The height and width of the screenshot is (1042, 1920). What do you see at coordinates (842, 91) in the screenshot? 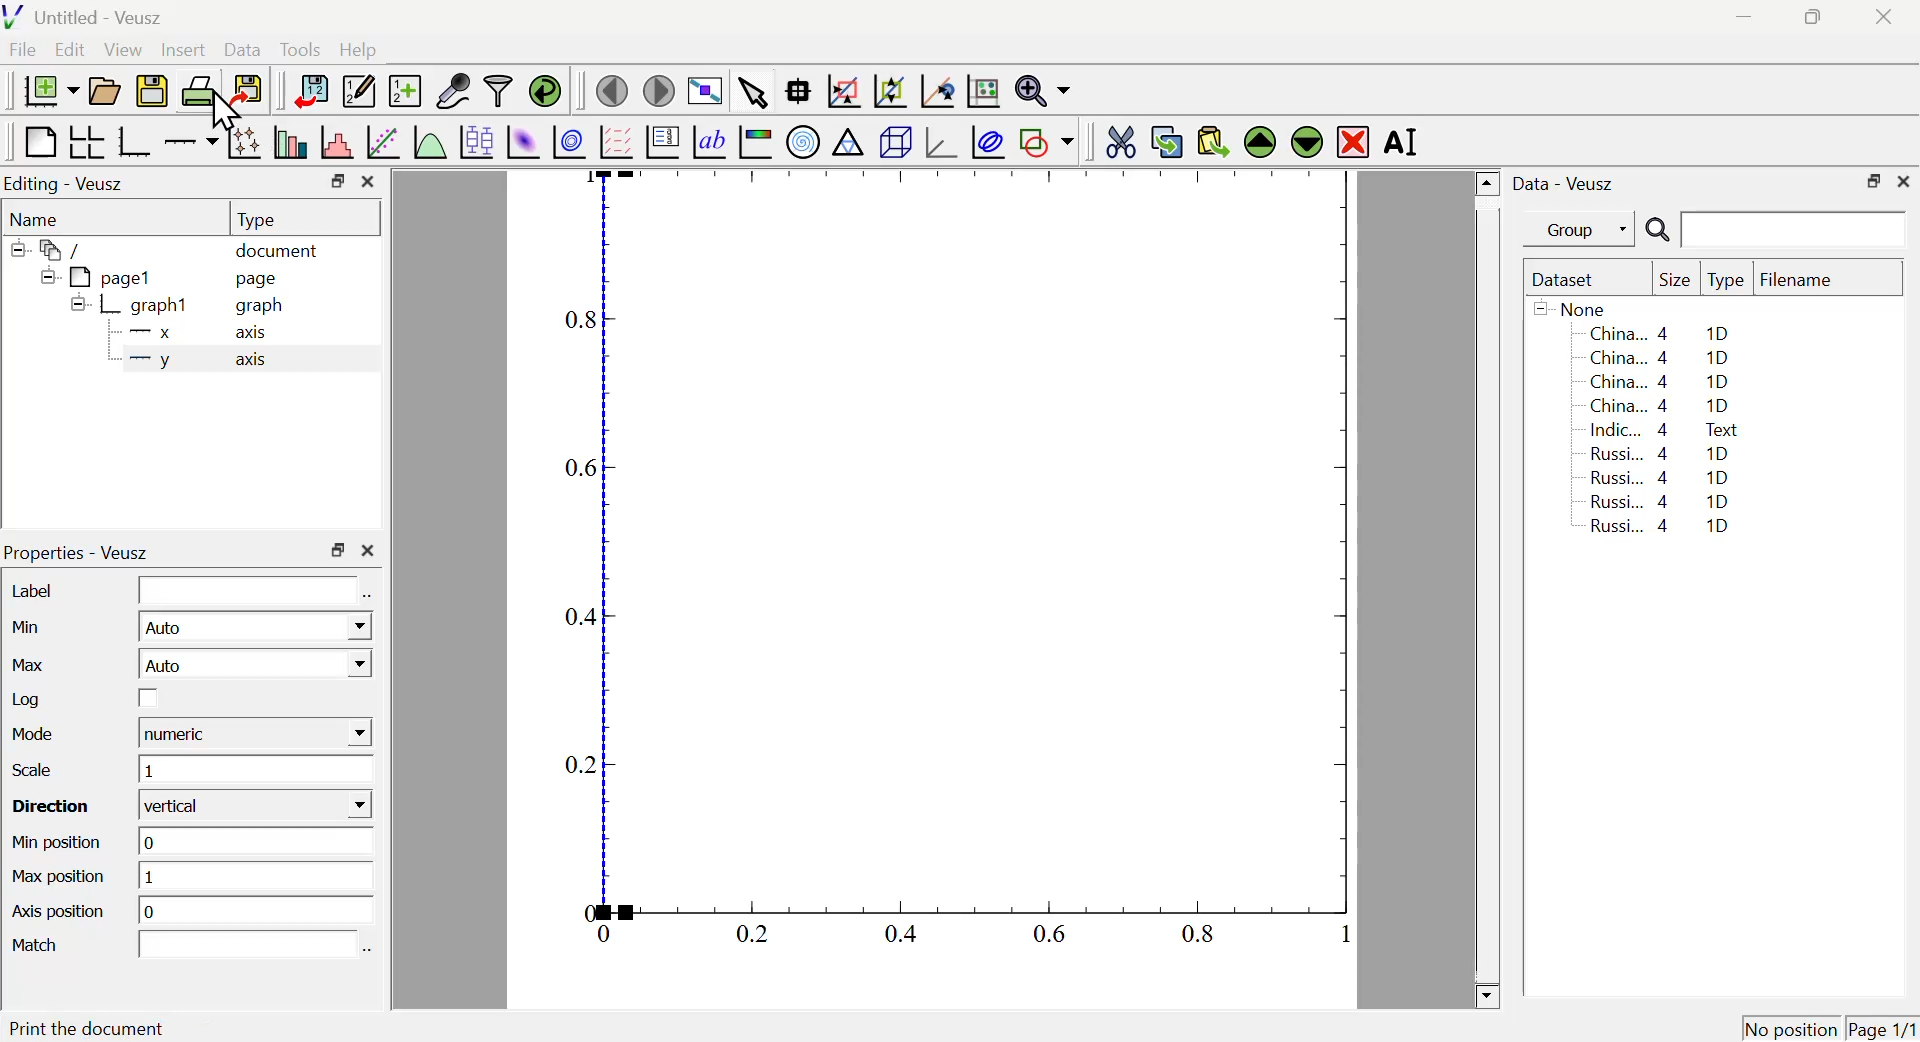
I see `Draw rectangle to zoom graph axis` at bounding box center [842, 91].